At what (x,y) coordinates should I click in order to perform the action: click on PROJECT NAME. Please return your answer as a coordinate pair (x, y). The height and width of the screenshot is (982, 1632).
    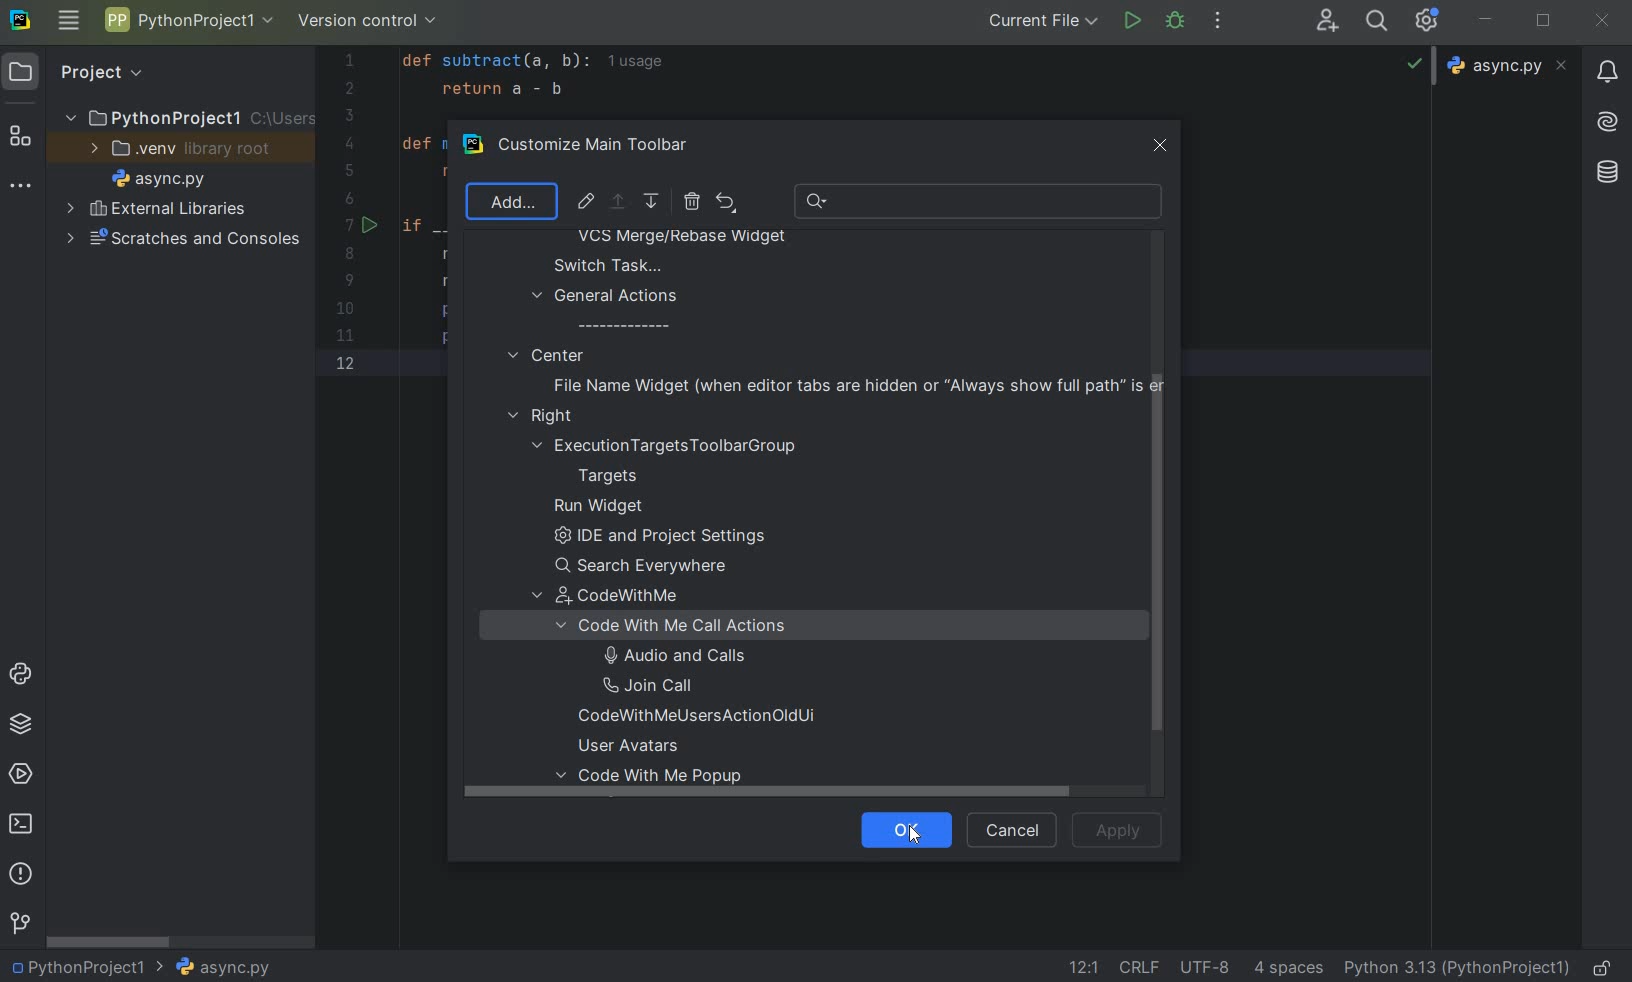
    Looking at the image, I should click on (188, 23).